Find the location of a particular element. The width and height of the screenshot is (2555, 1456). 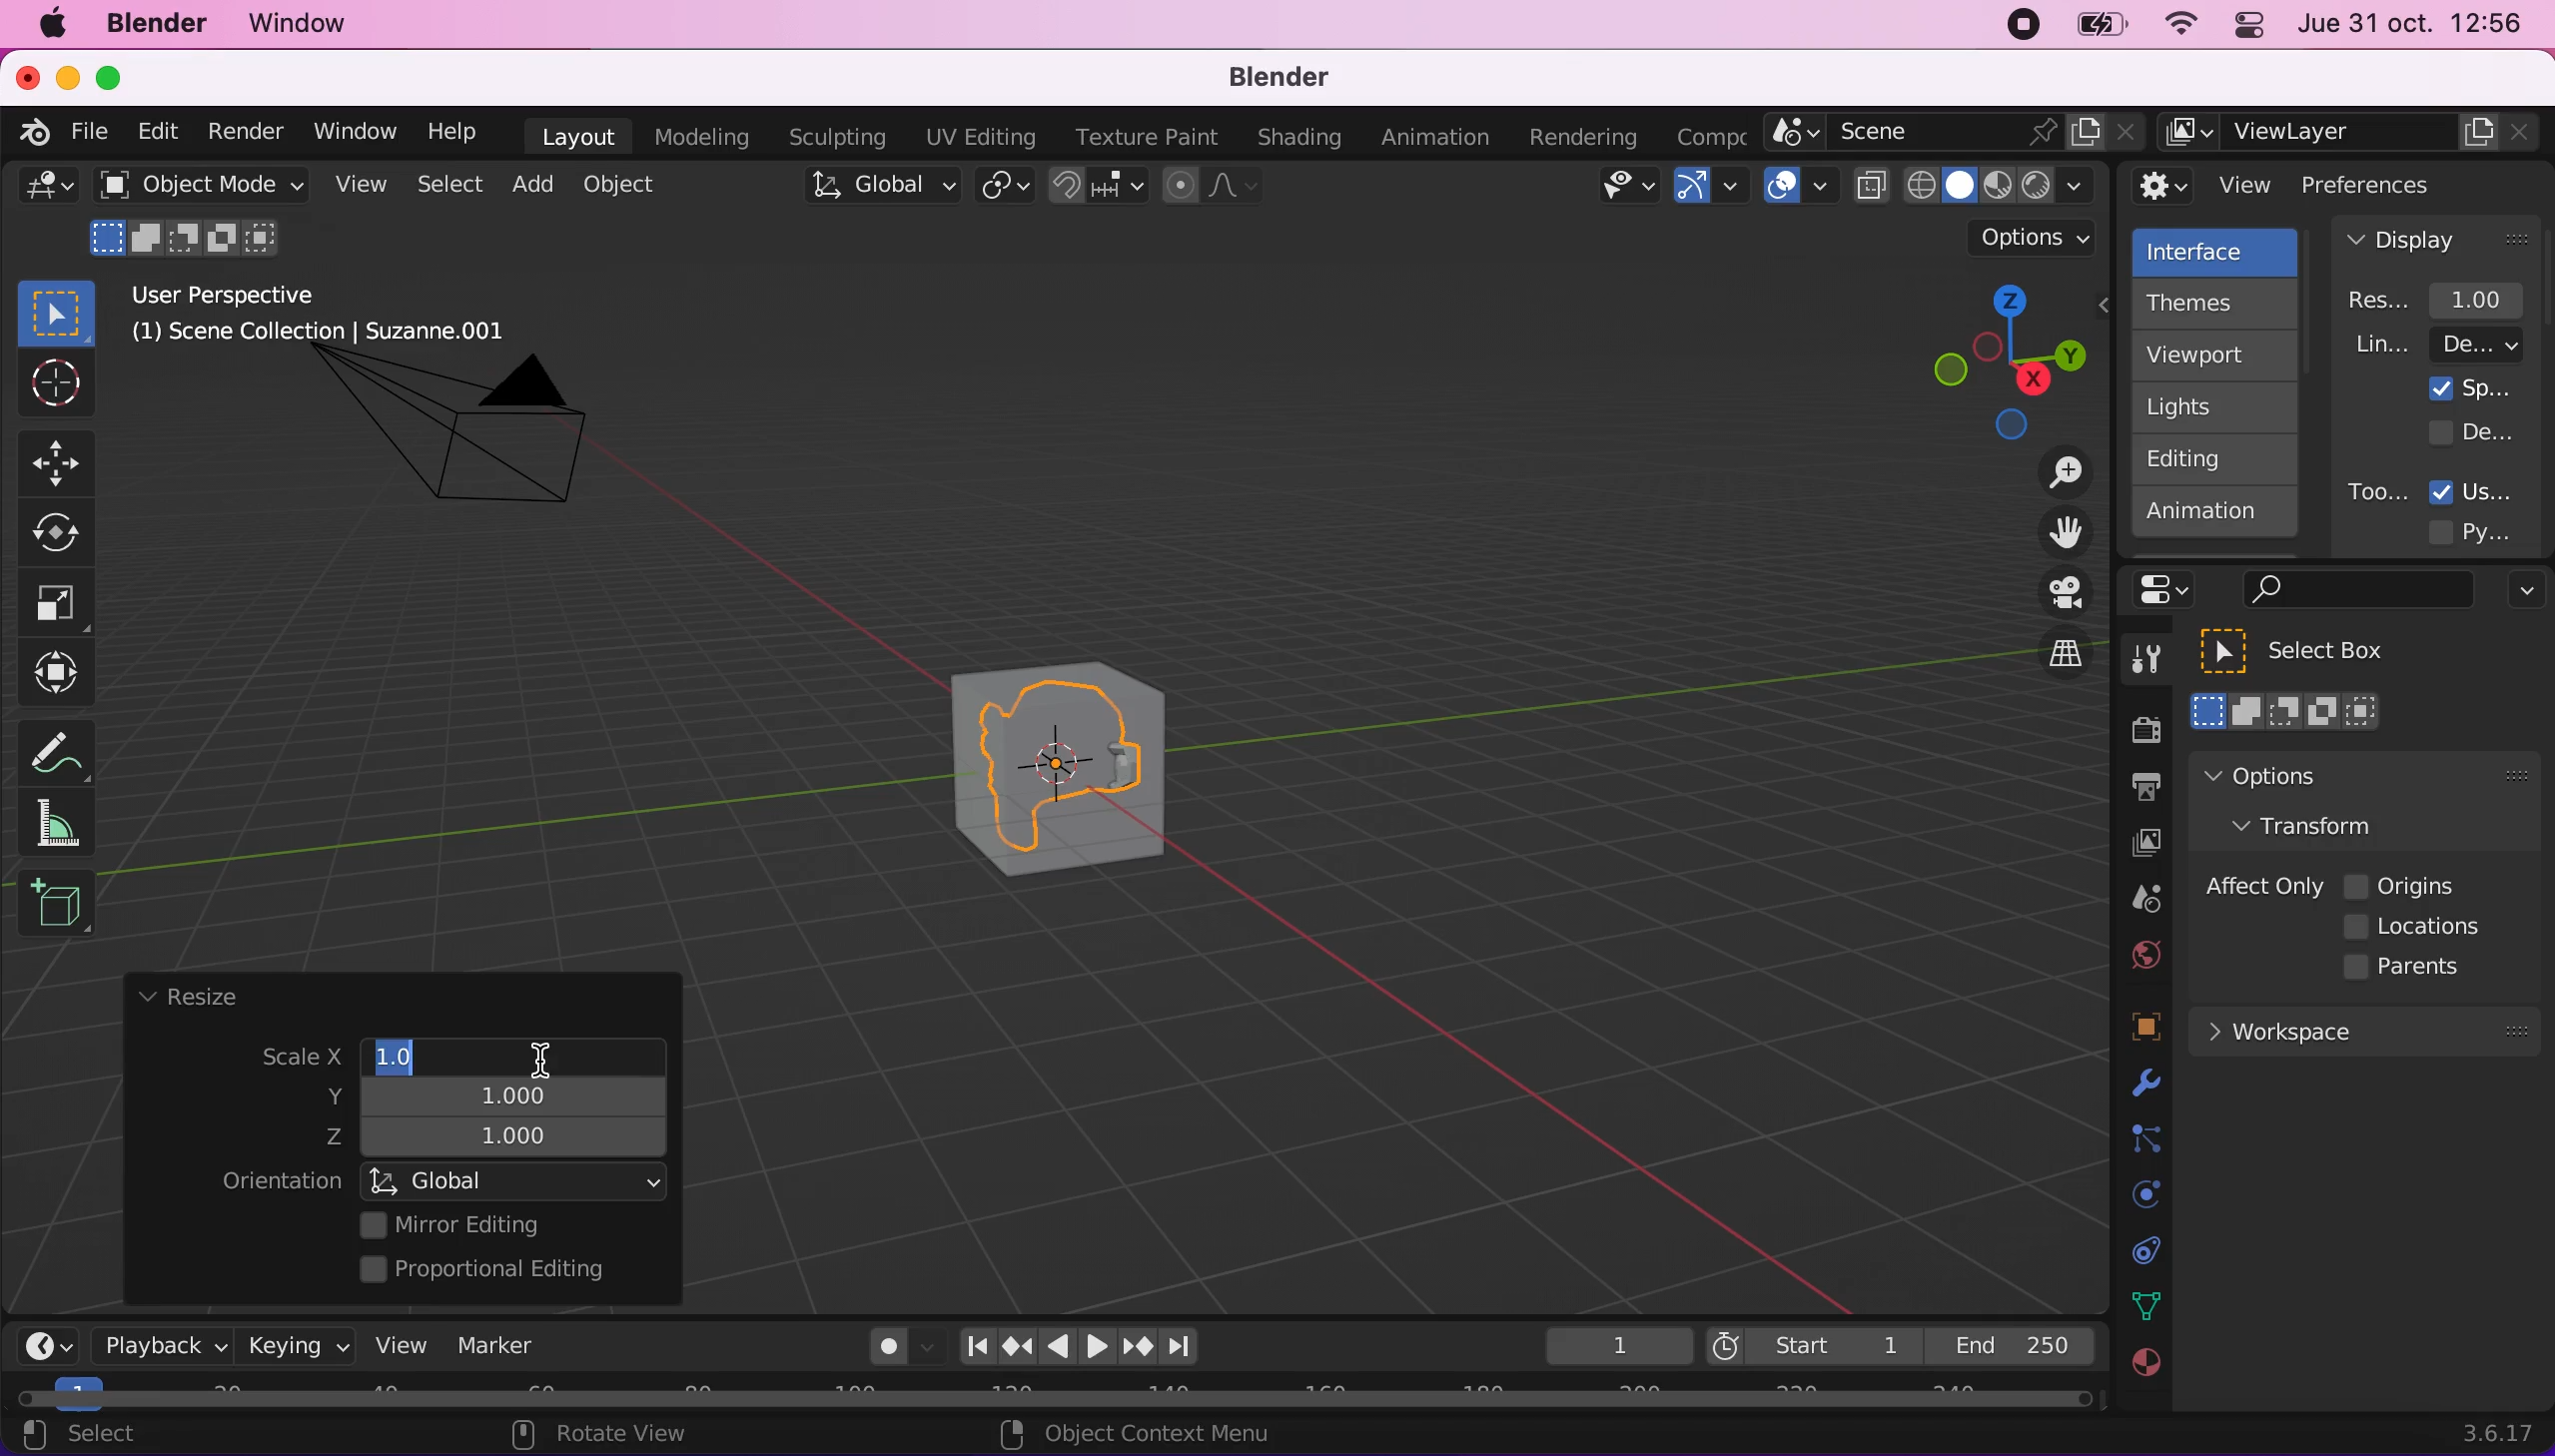

line width is located at coordinates (2437, 344).